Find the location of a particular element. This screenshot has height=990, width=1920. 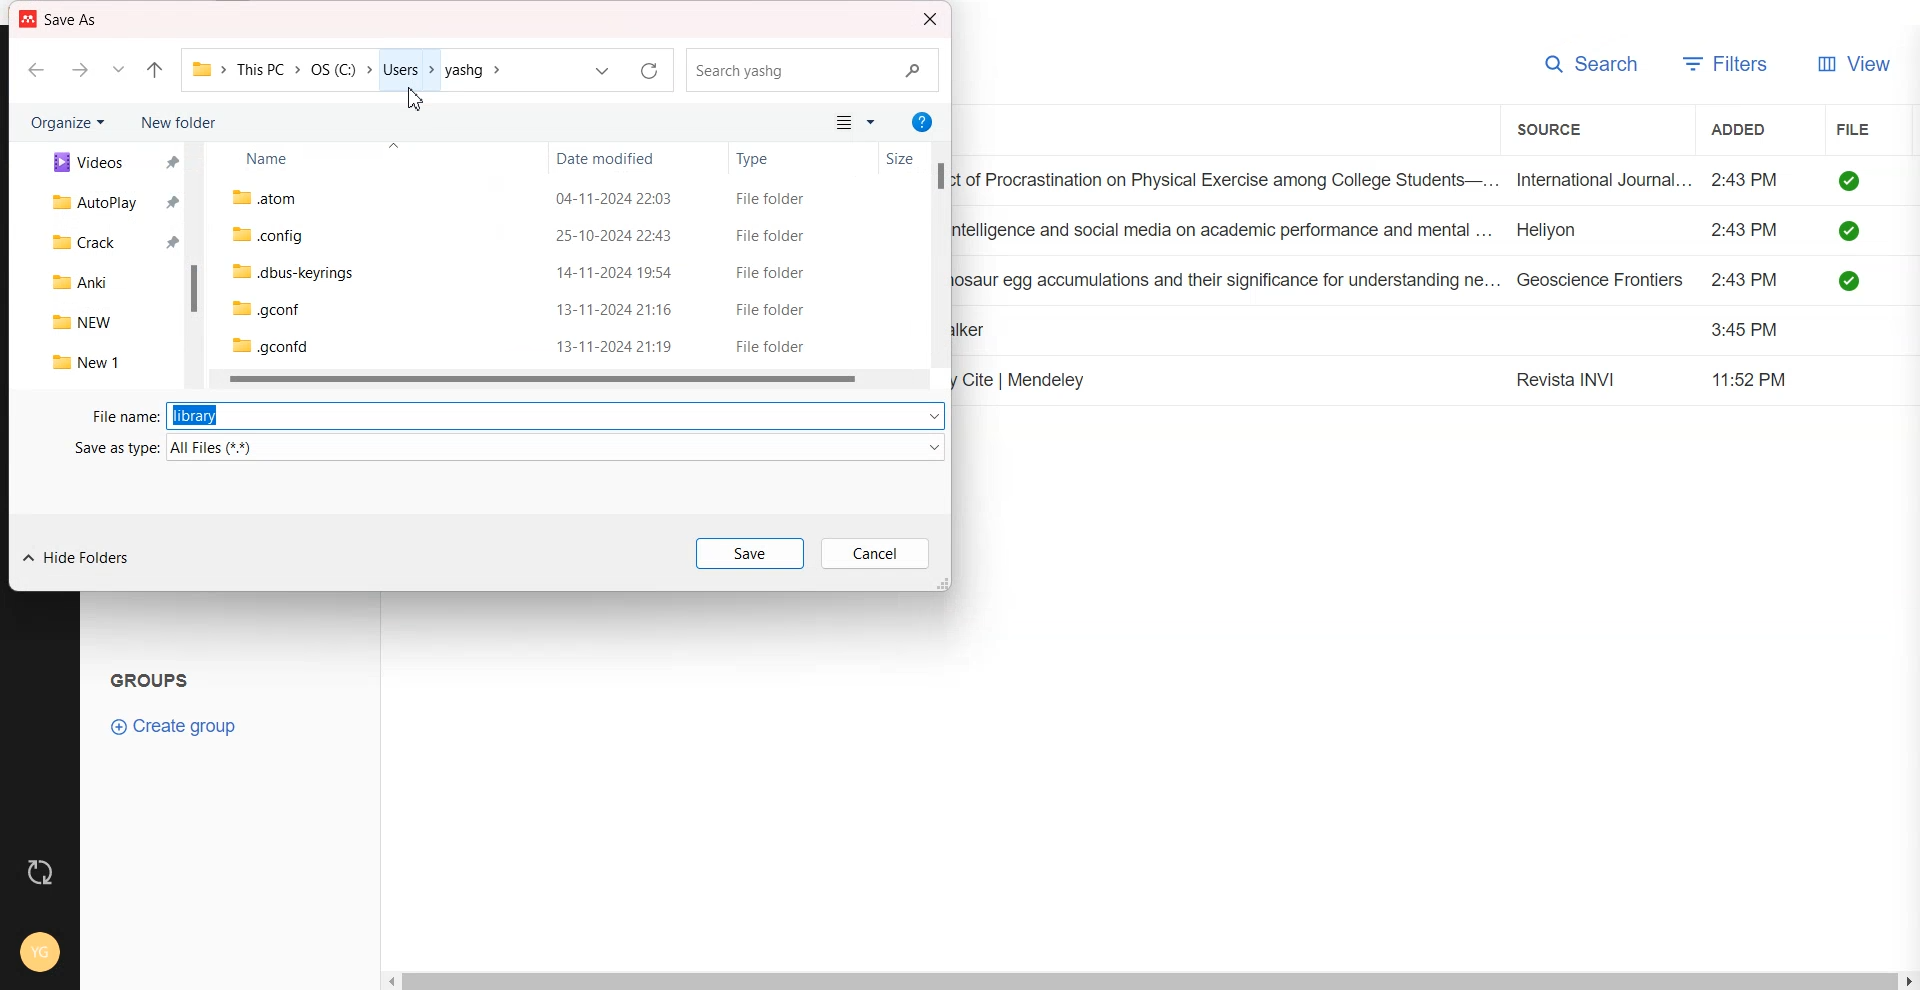

Organize is located at coordinates (70, 122).